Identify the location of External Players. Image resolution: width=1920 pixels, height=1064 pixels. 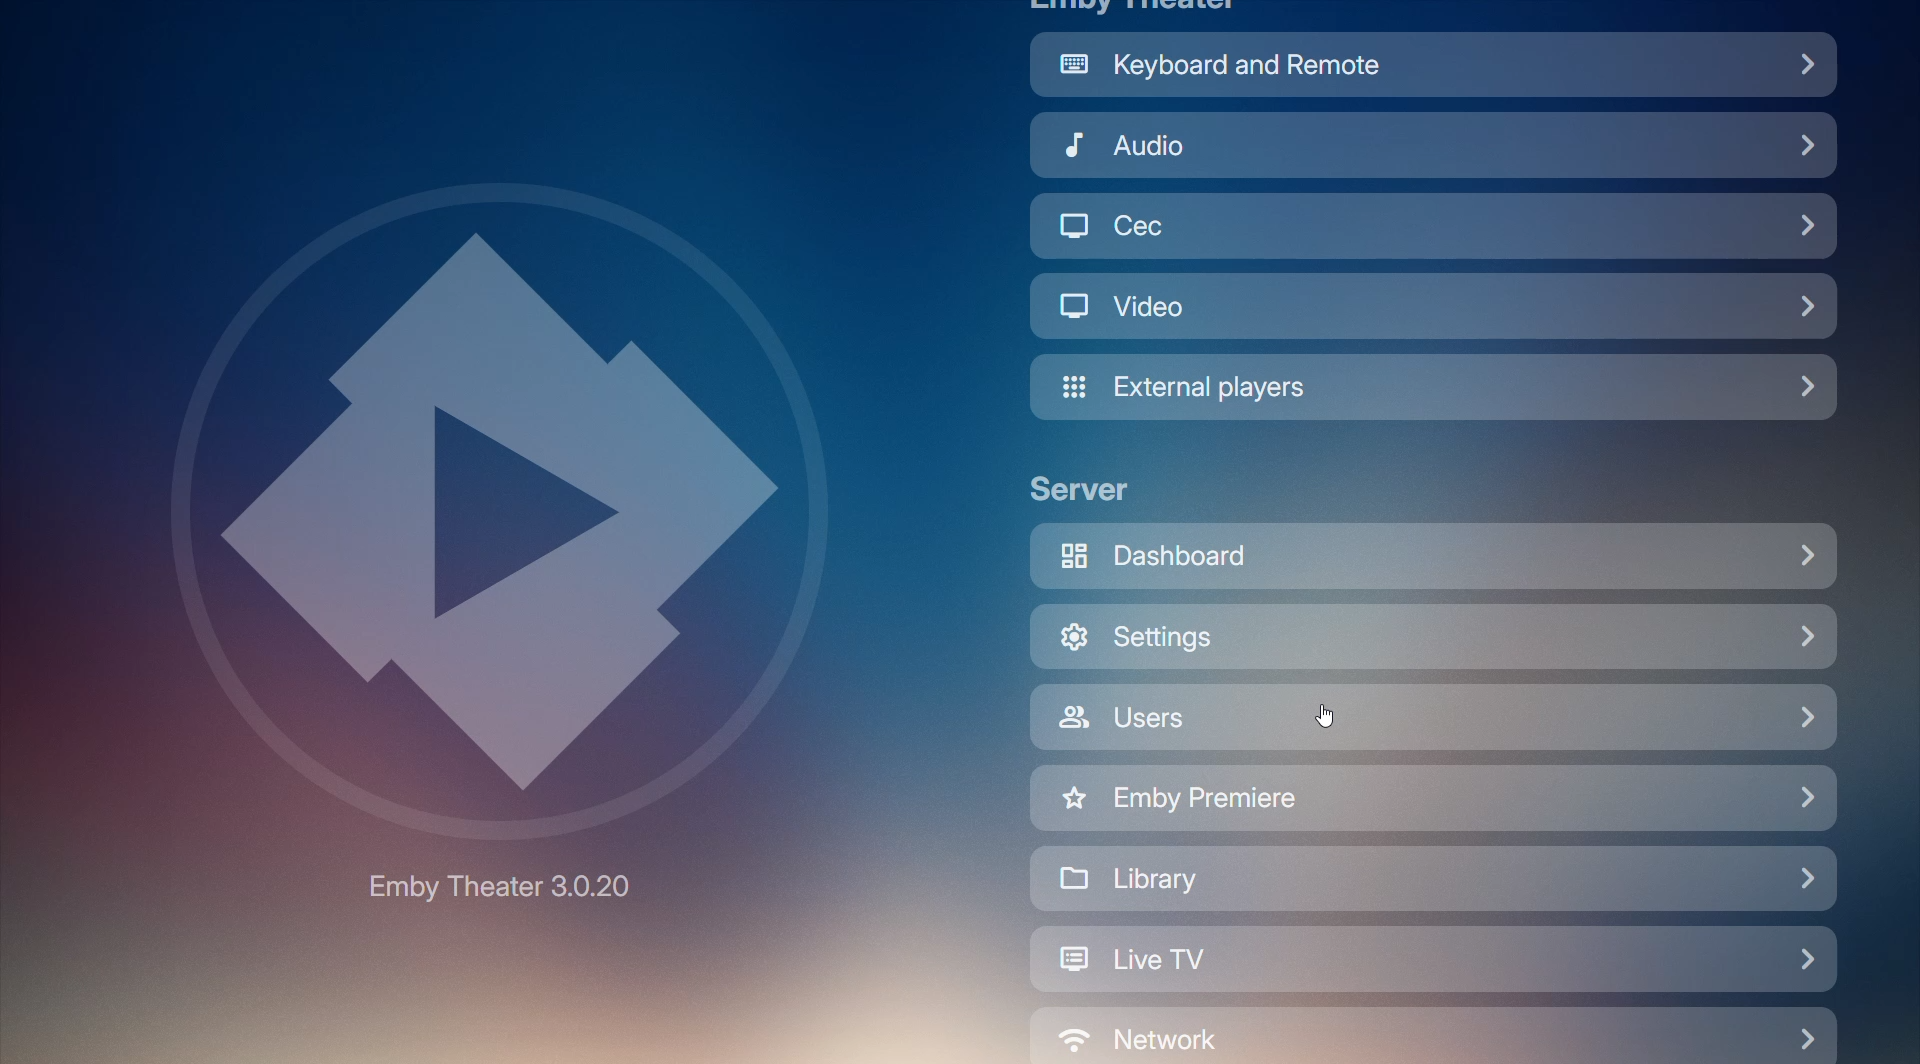
(1437, 385).